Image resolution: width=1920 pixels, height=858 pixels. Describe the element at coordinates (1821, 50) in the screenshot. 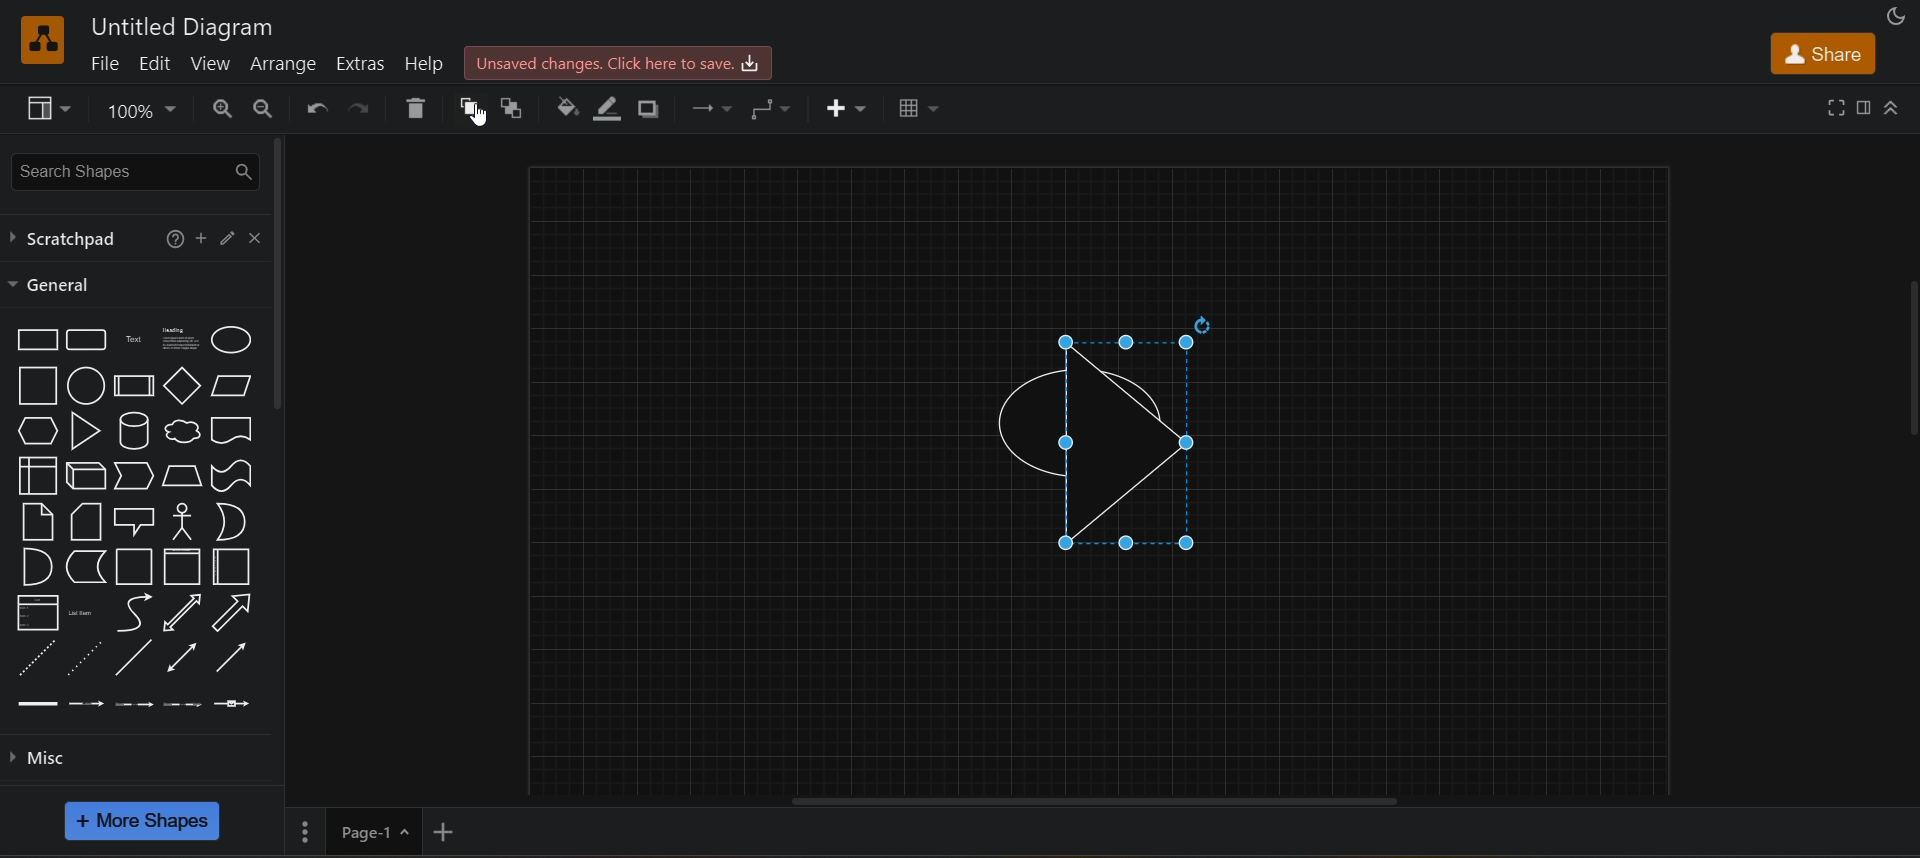

I see `share` at that location.